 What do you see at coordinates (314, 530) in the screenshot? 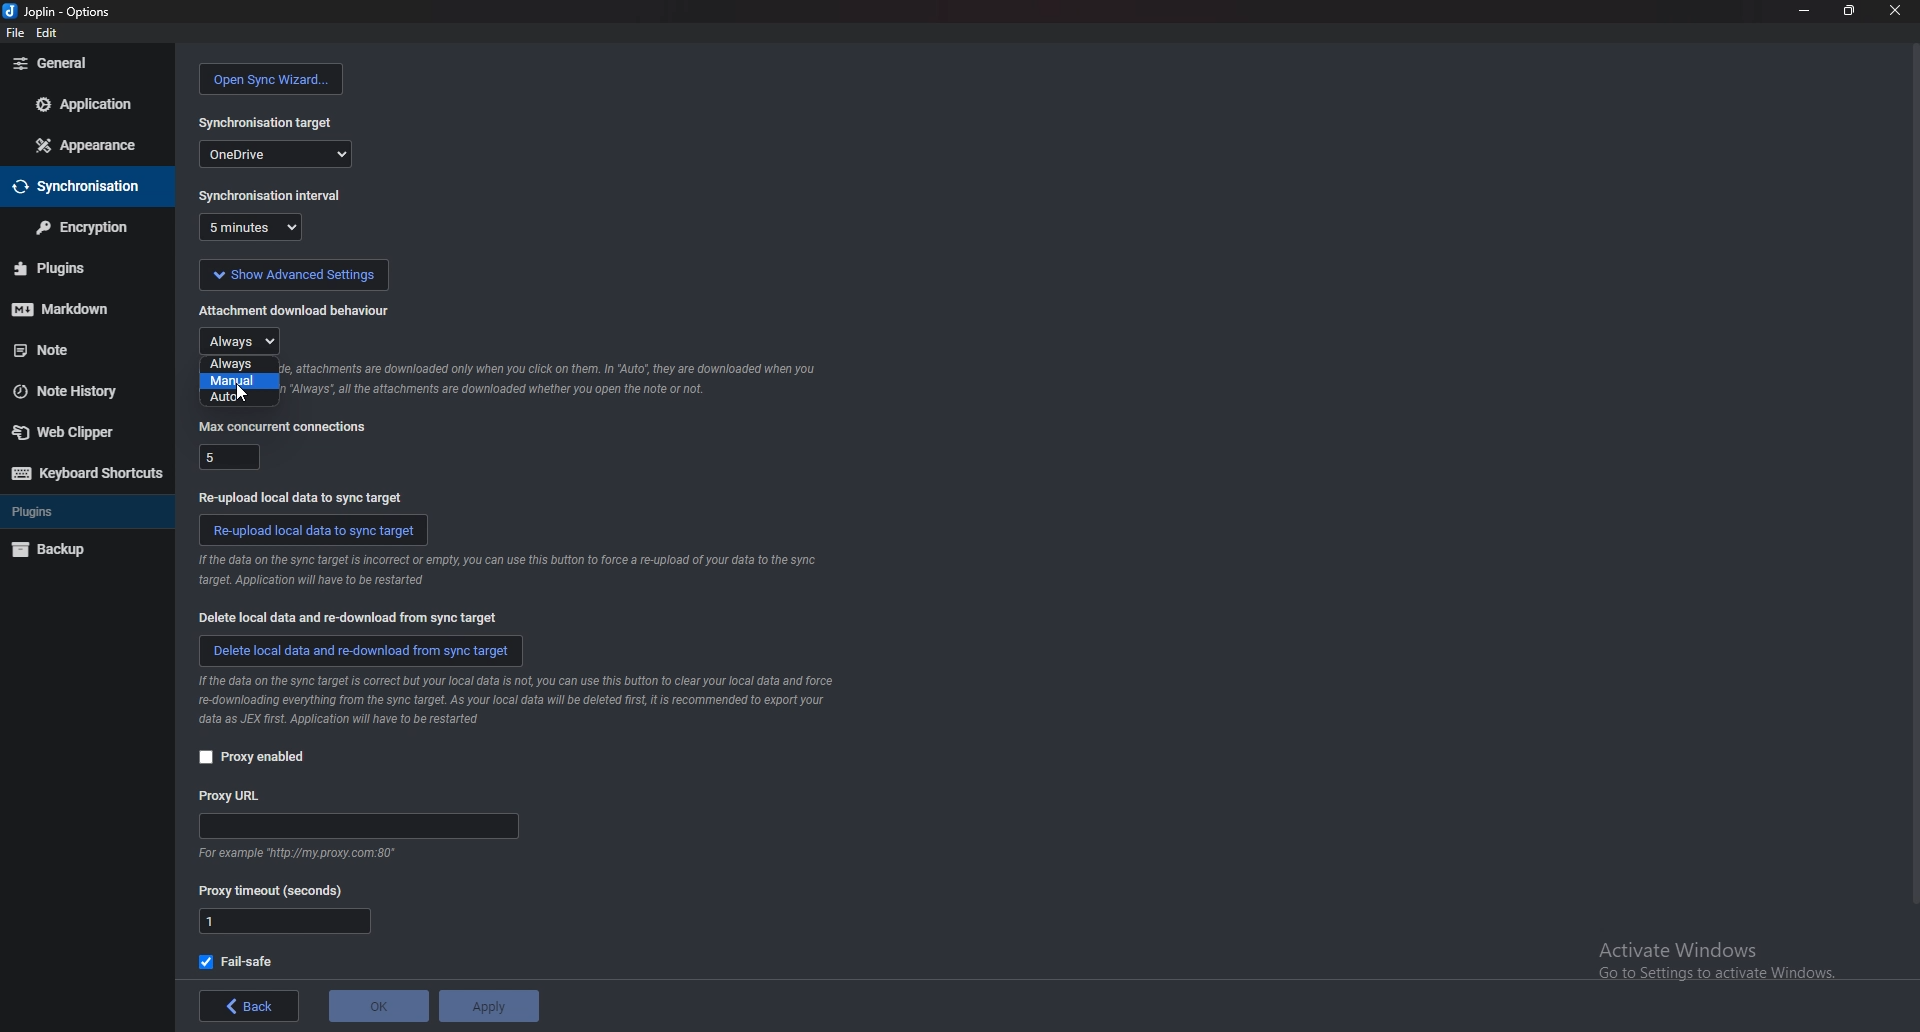
I see `re upload local data` at bounding box center [314, 530].